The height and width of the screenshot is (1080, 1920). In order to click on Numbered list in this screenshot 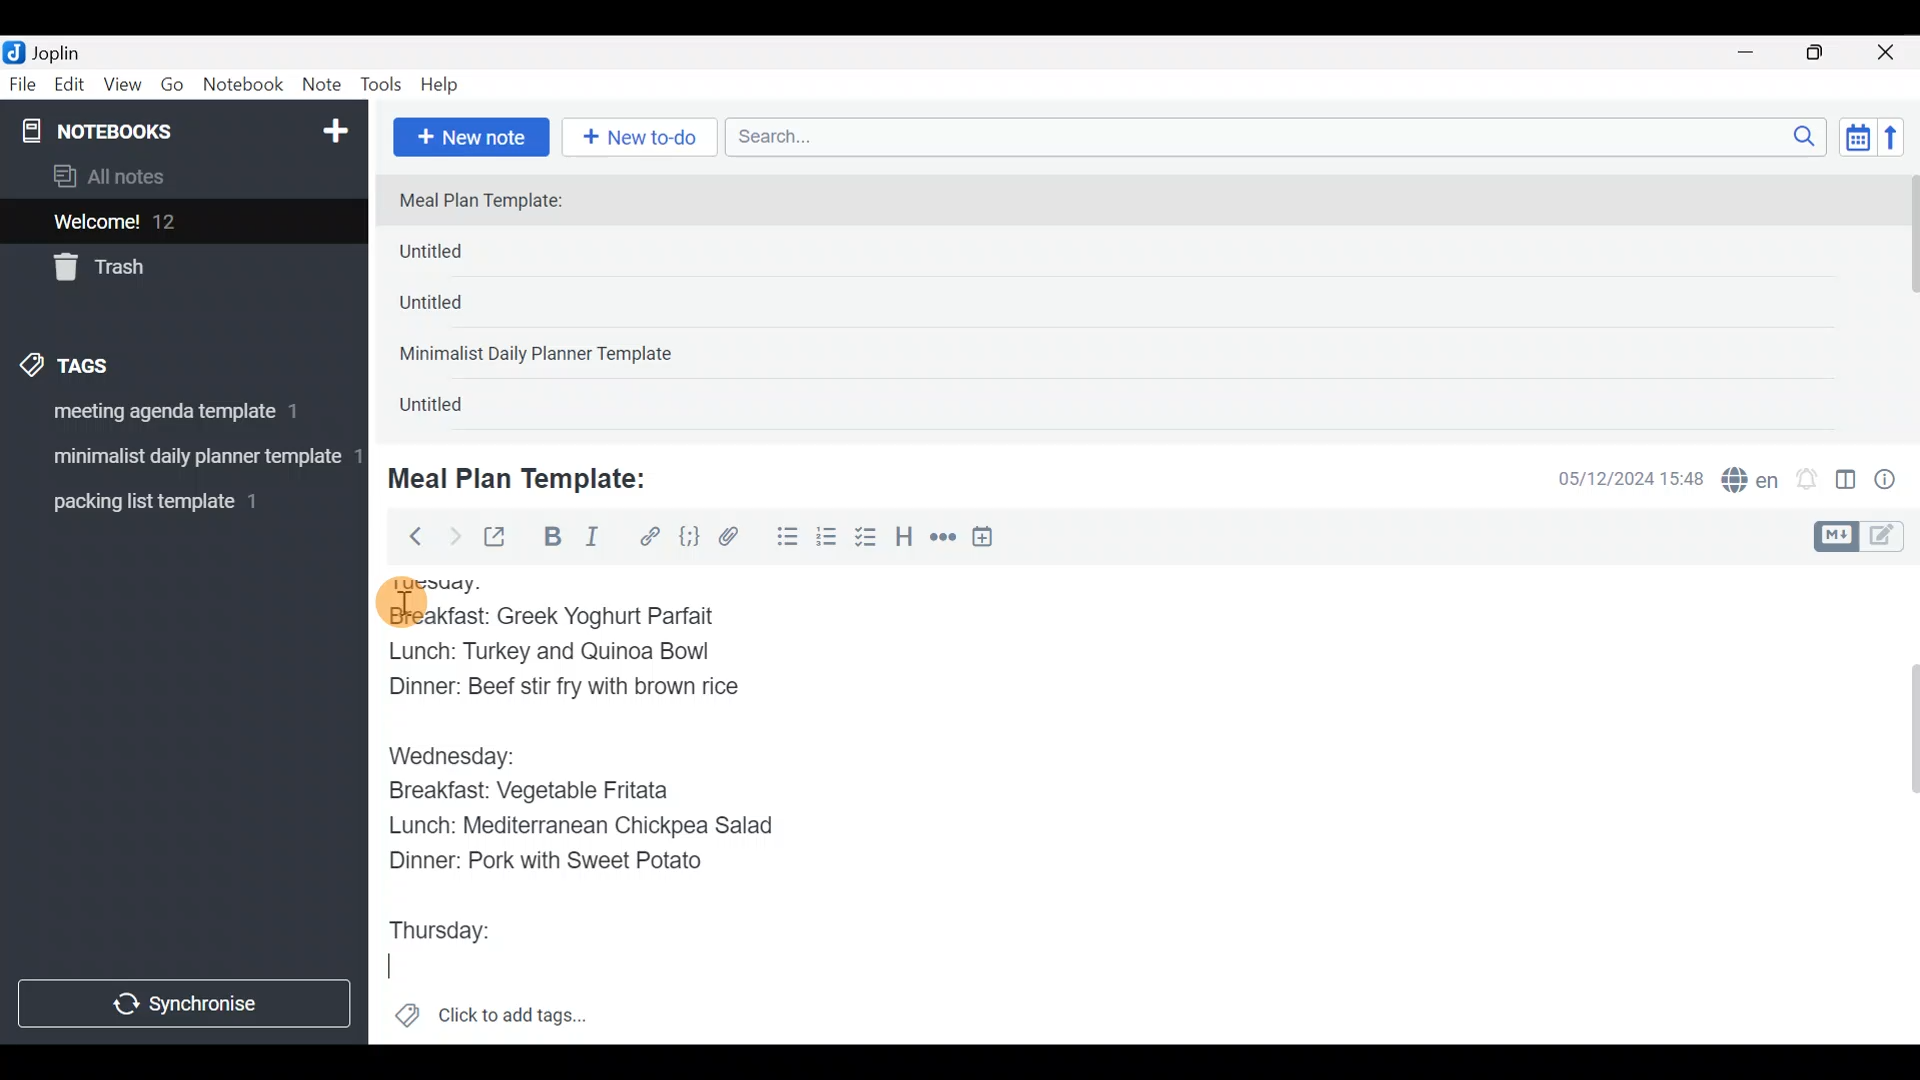, I will do `click(827, 541)`.